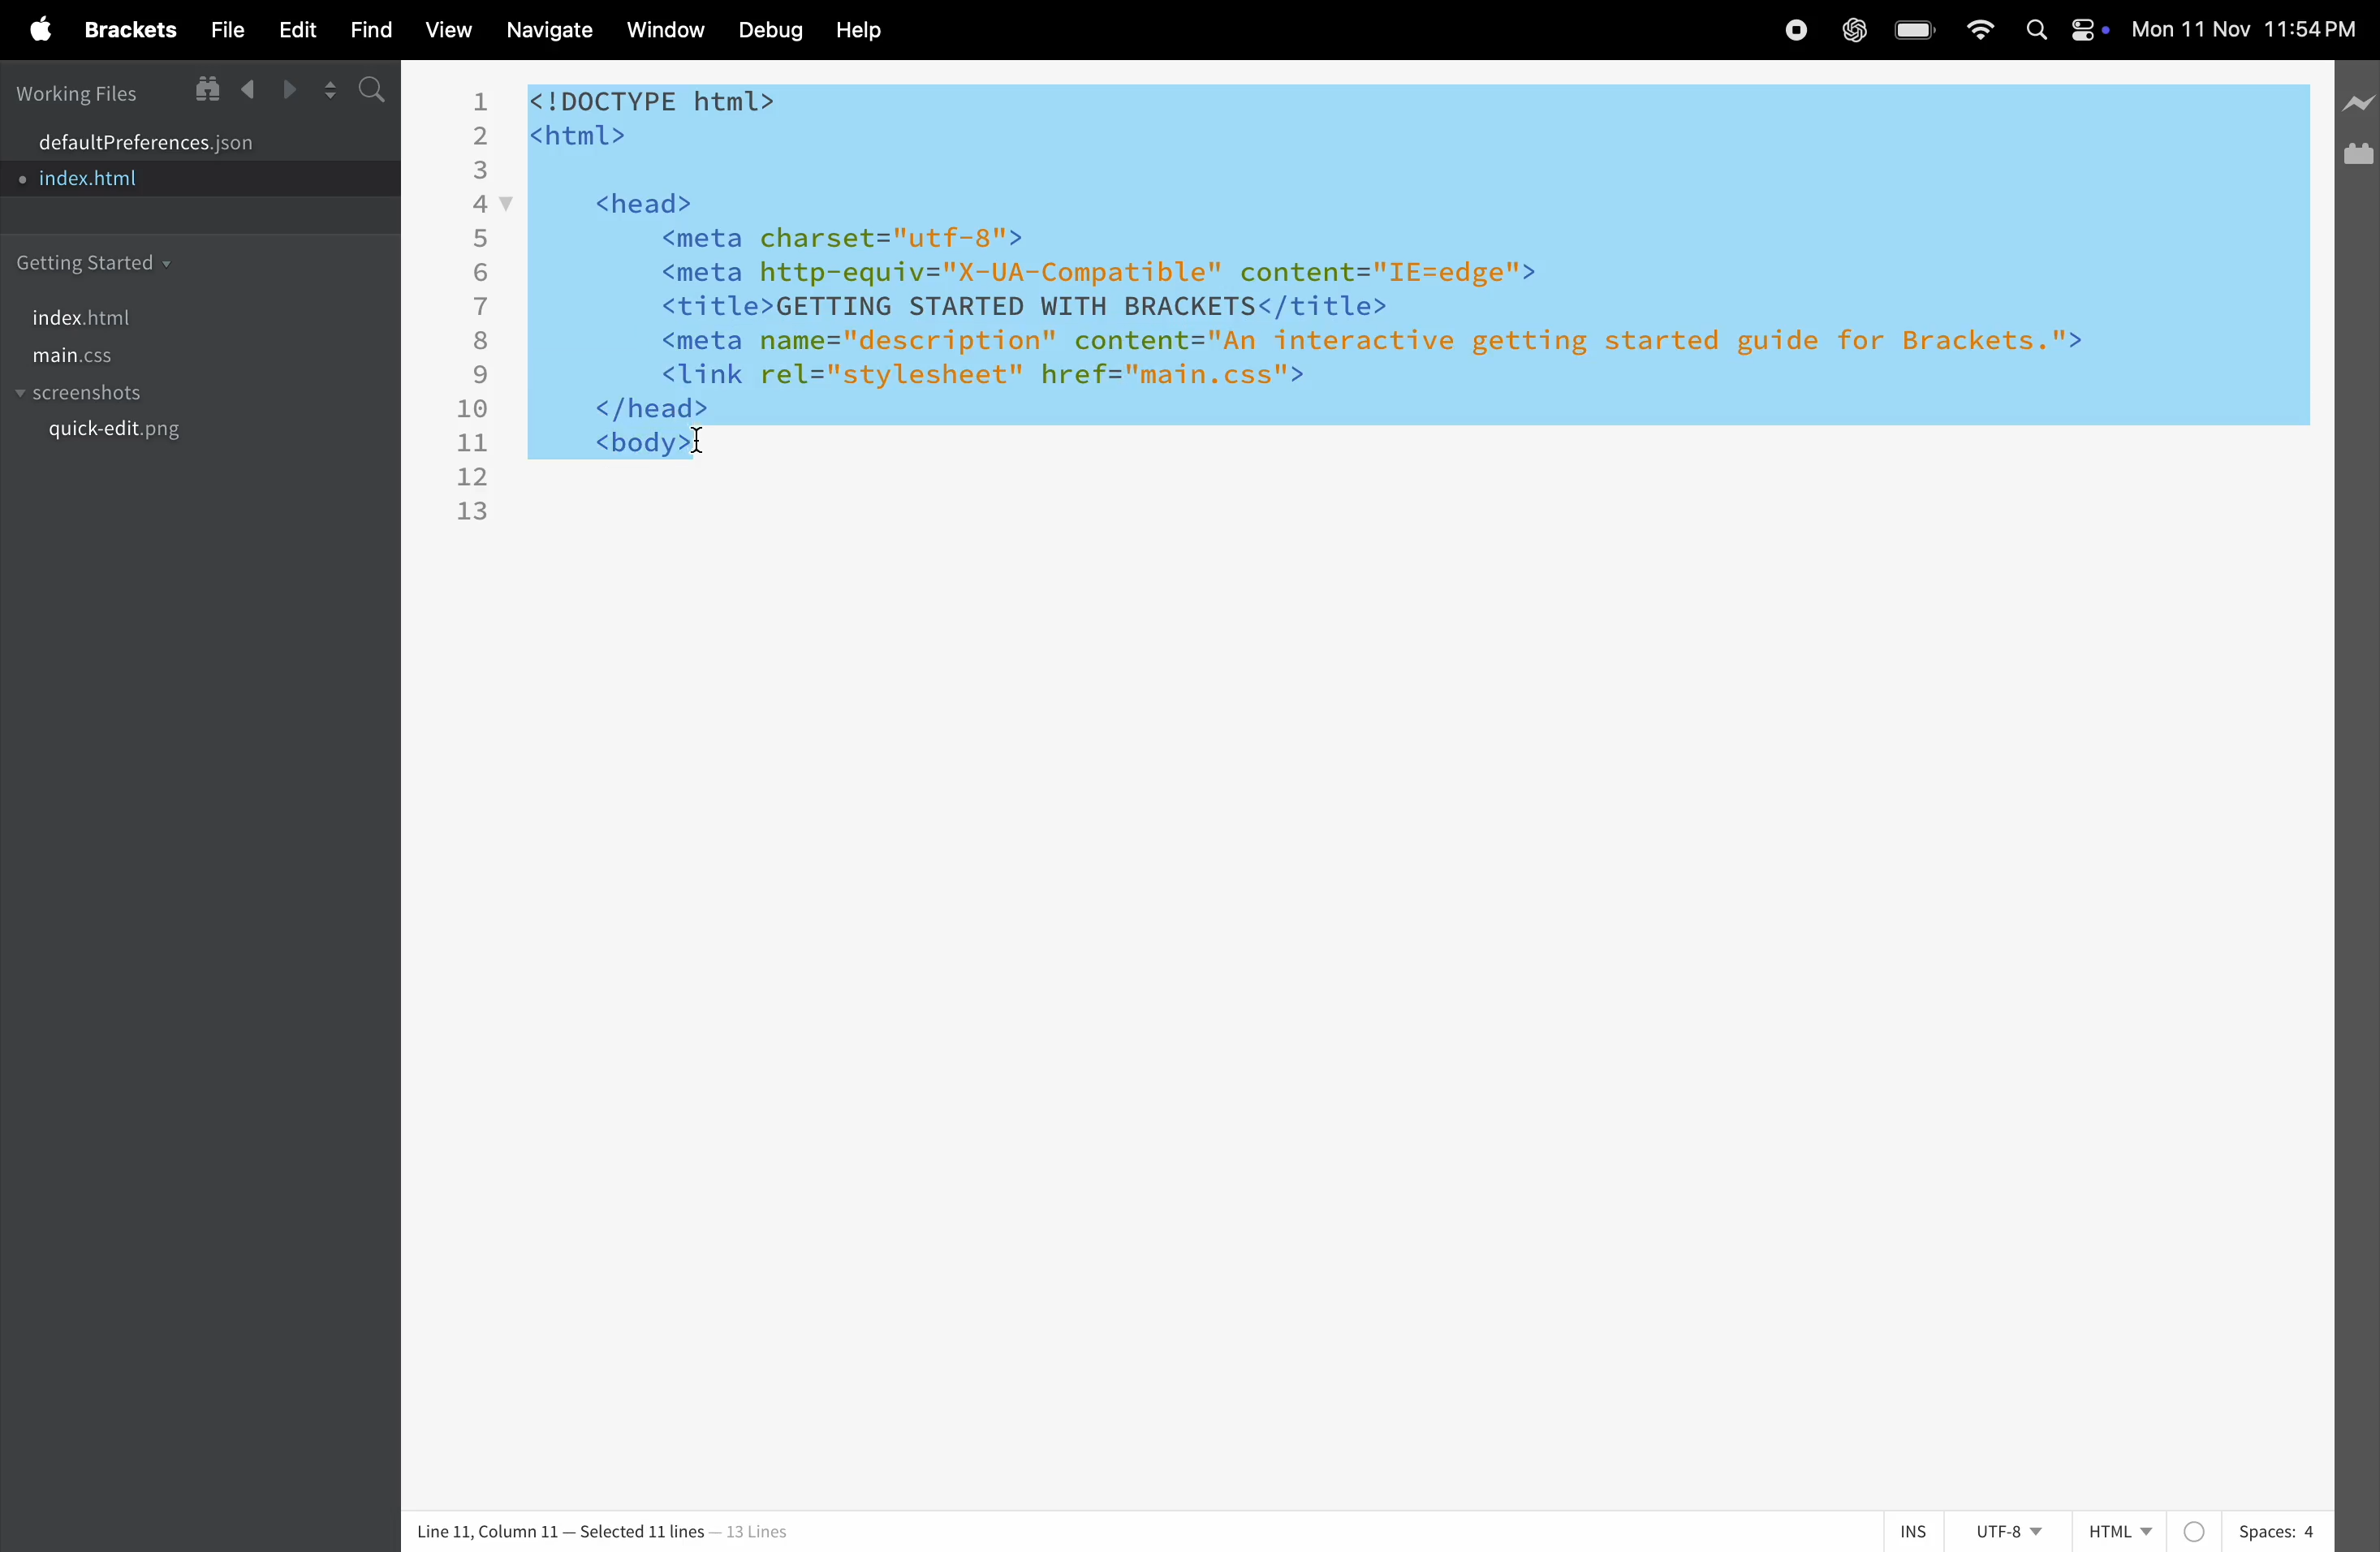 Image resolution: width=2380 pixels, height=1552 pixels. Describe the element at coordinates (170, 180) in the screenshot. I see `index.html` at that location.